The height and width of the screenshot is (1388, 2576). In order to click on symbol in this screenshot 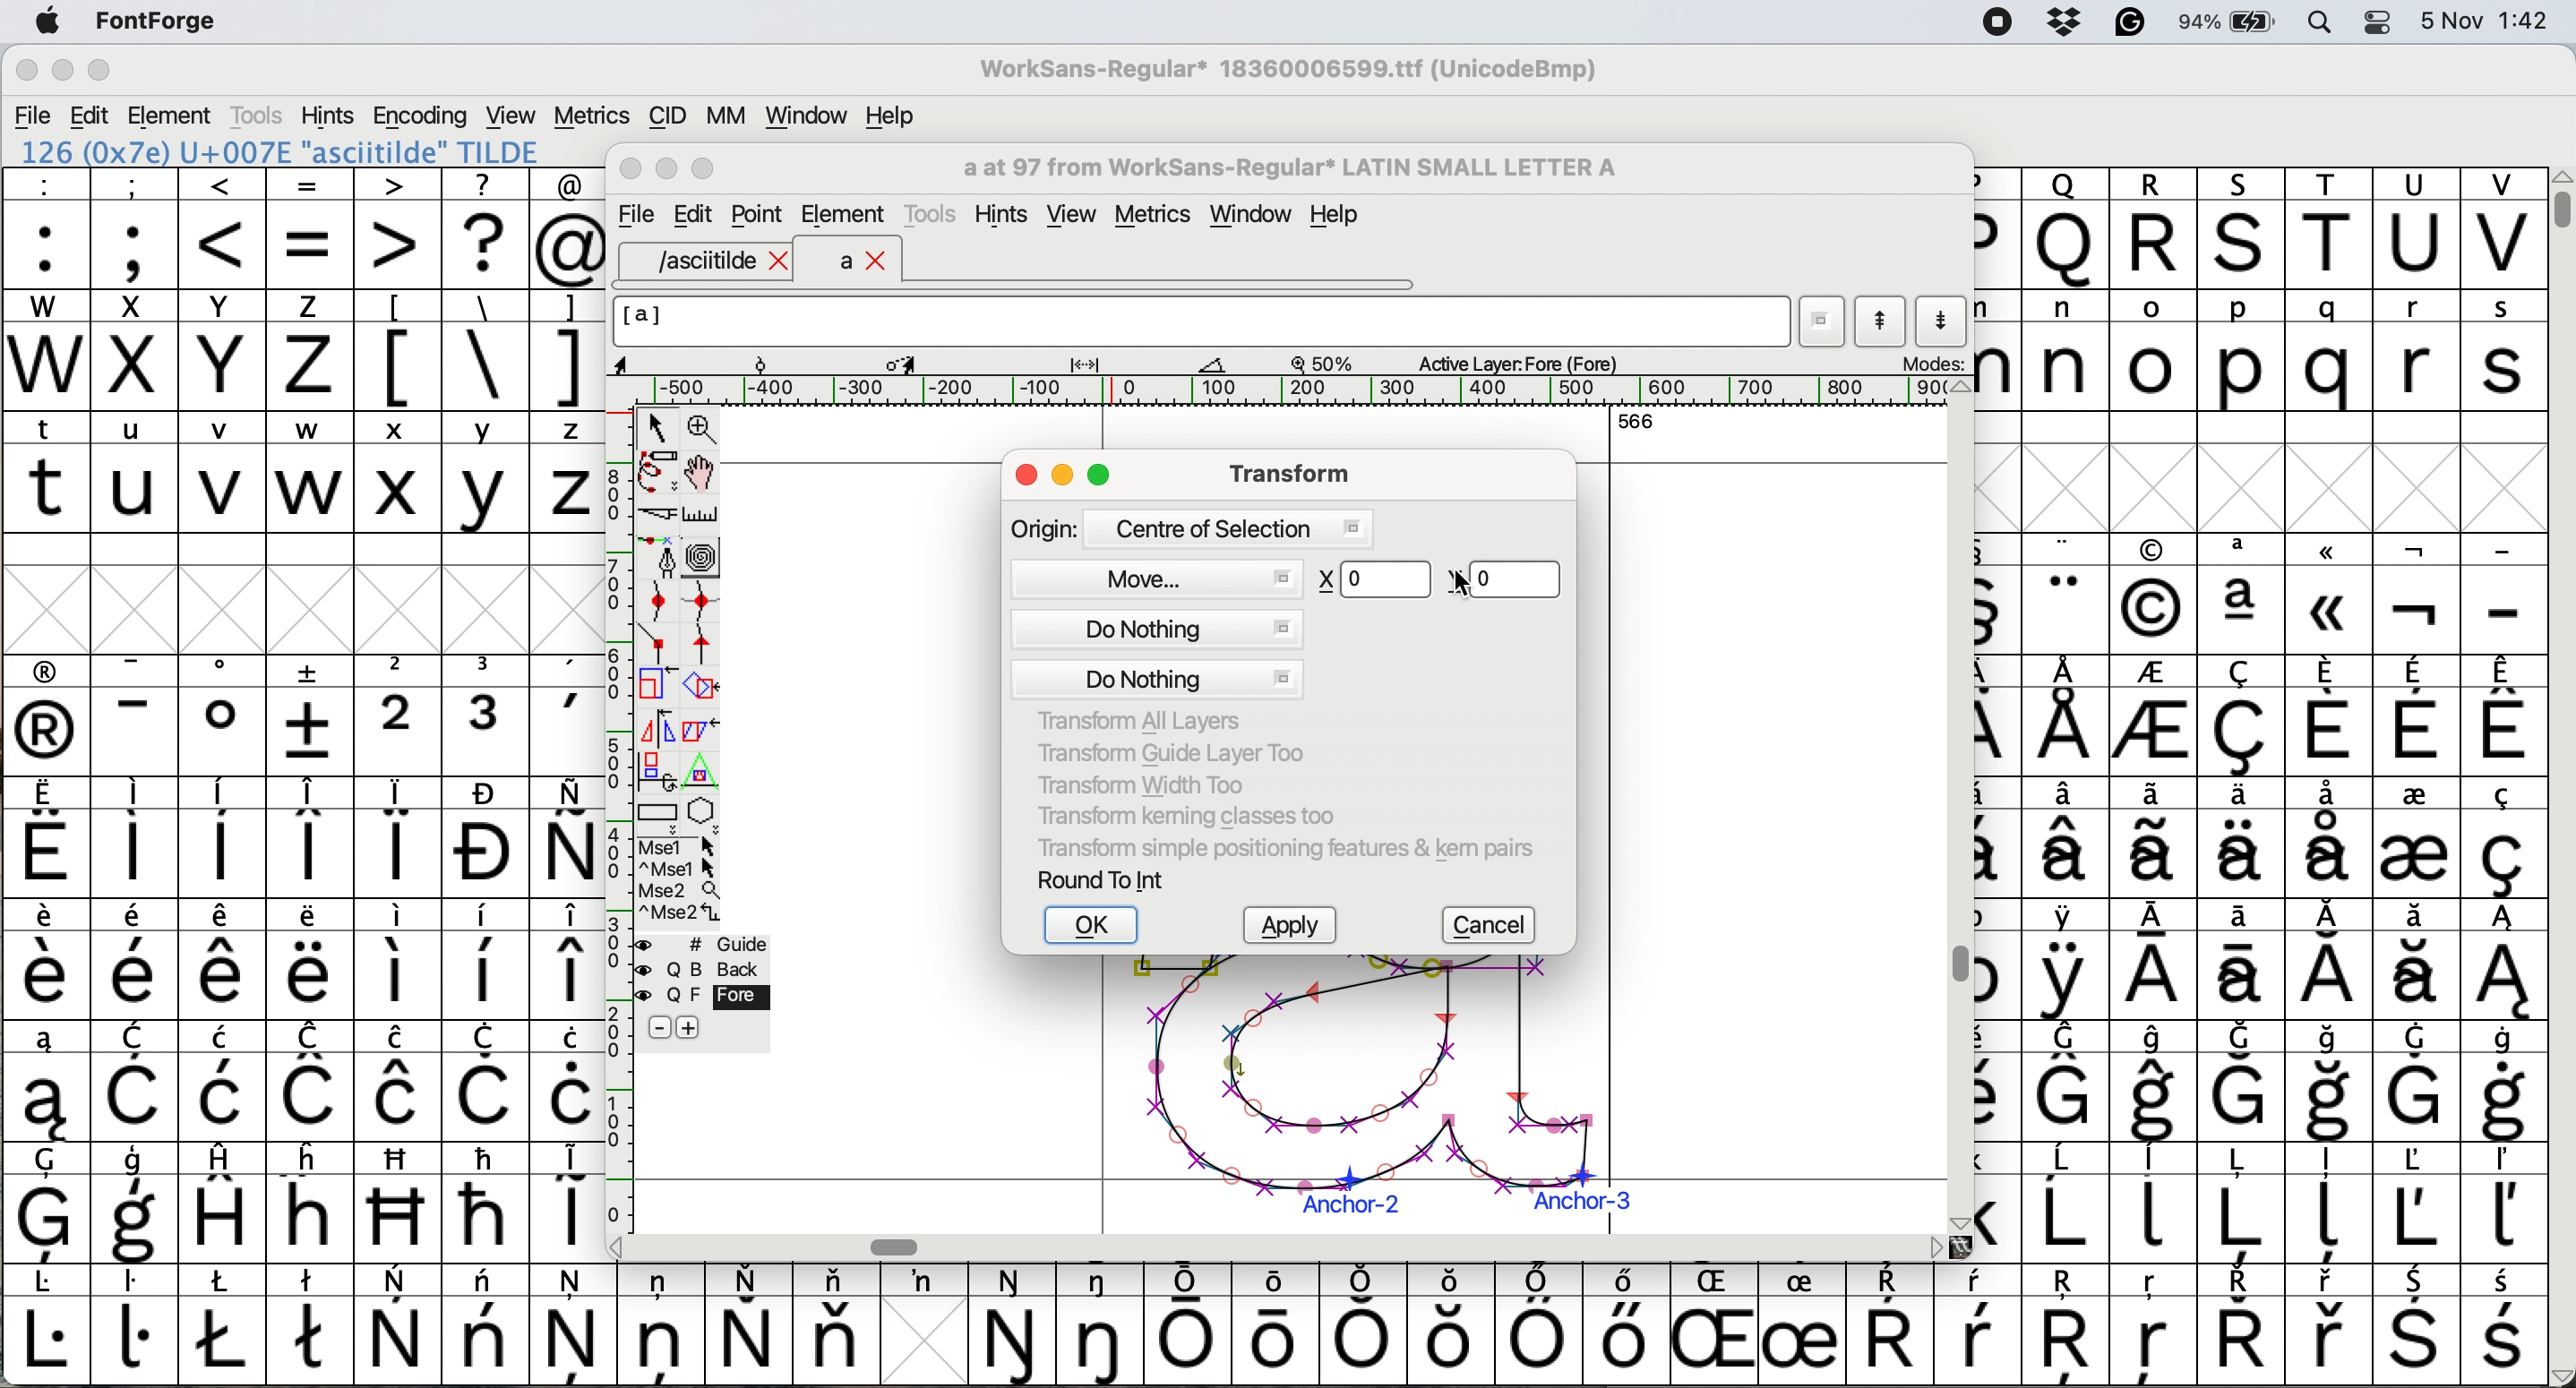, I will do `click(2414, 1202)`.